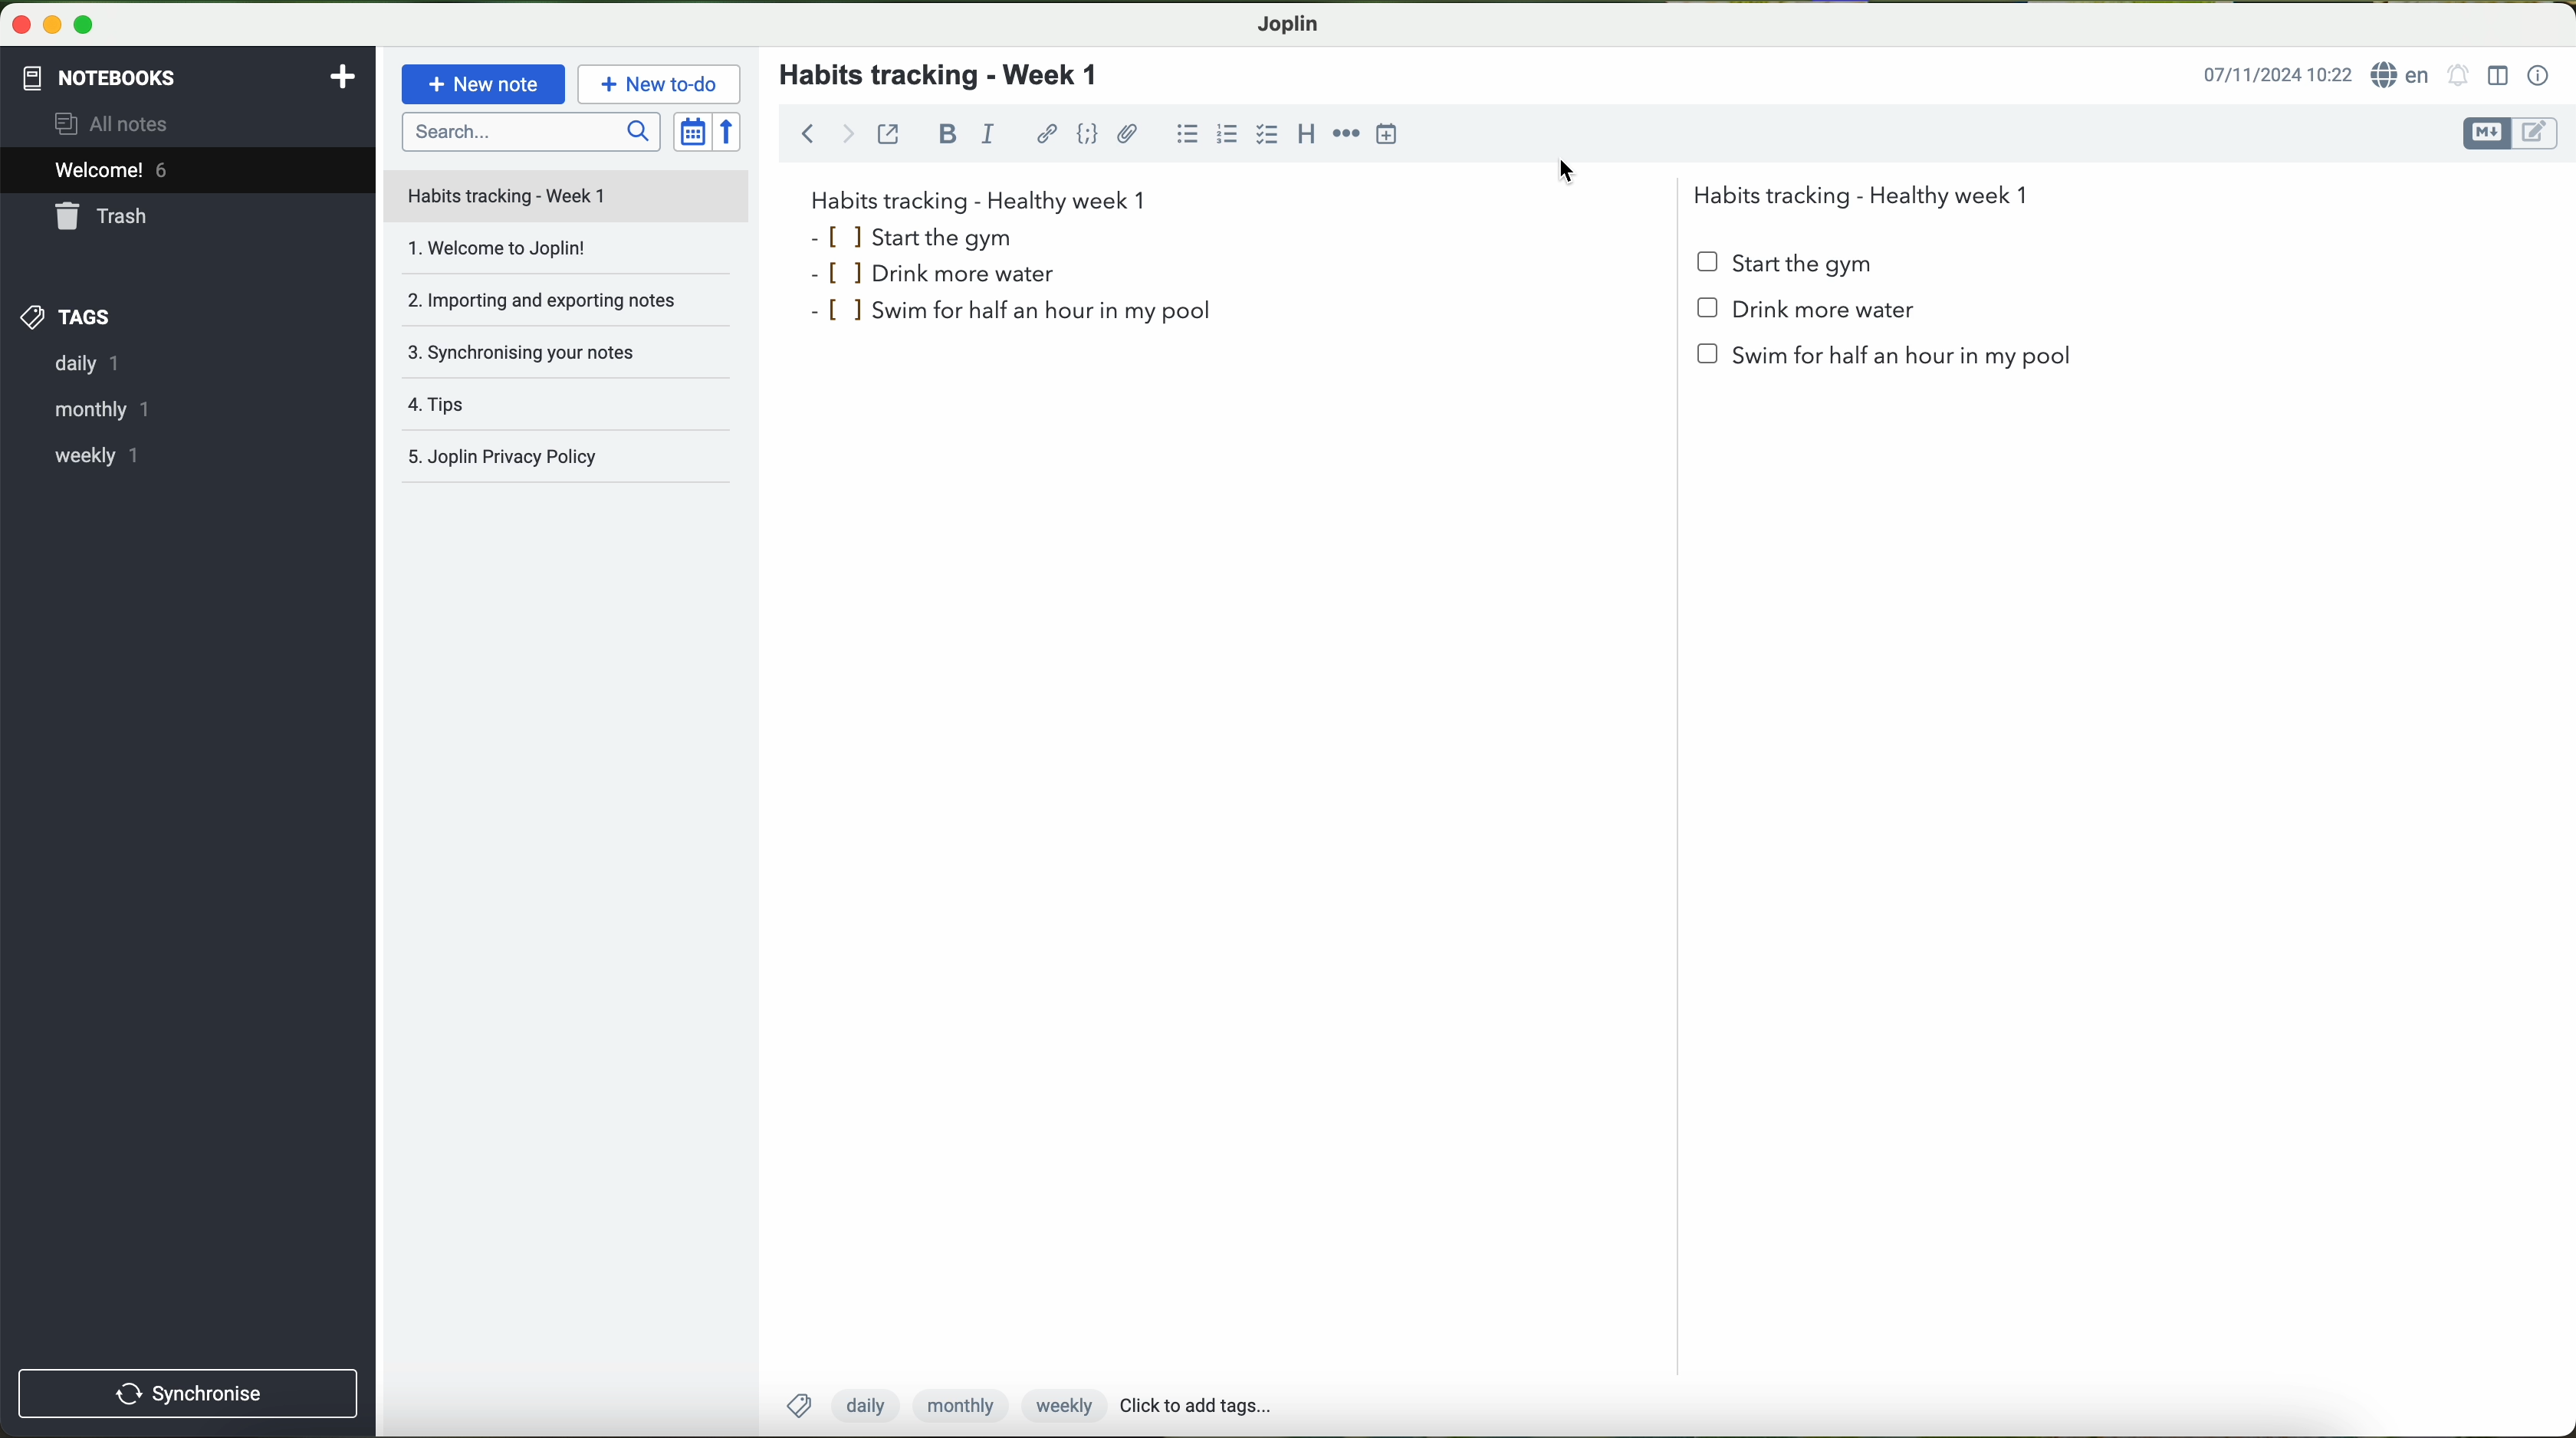 Image resolution: width=2576 pixels, height=1438 pixels. Describe the element at coordinates (90, 409) in the screenshot. I see `monthly 1` at that location.